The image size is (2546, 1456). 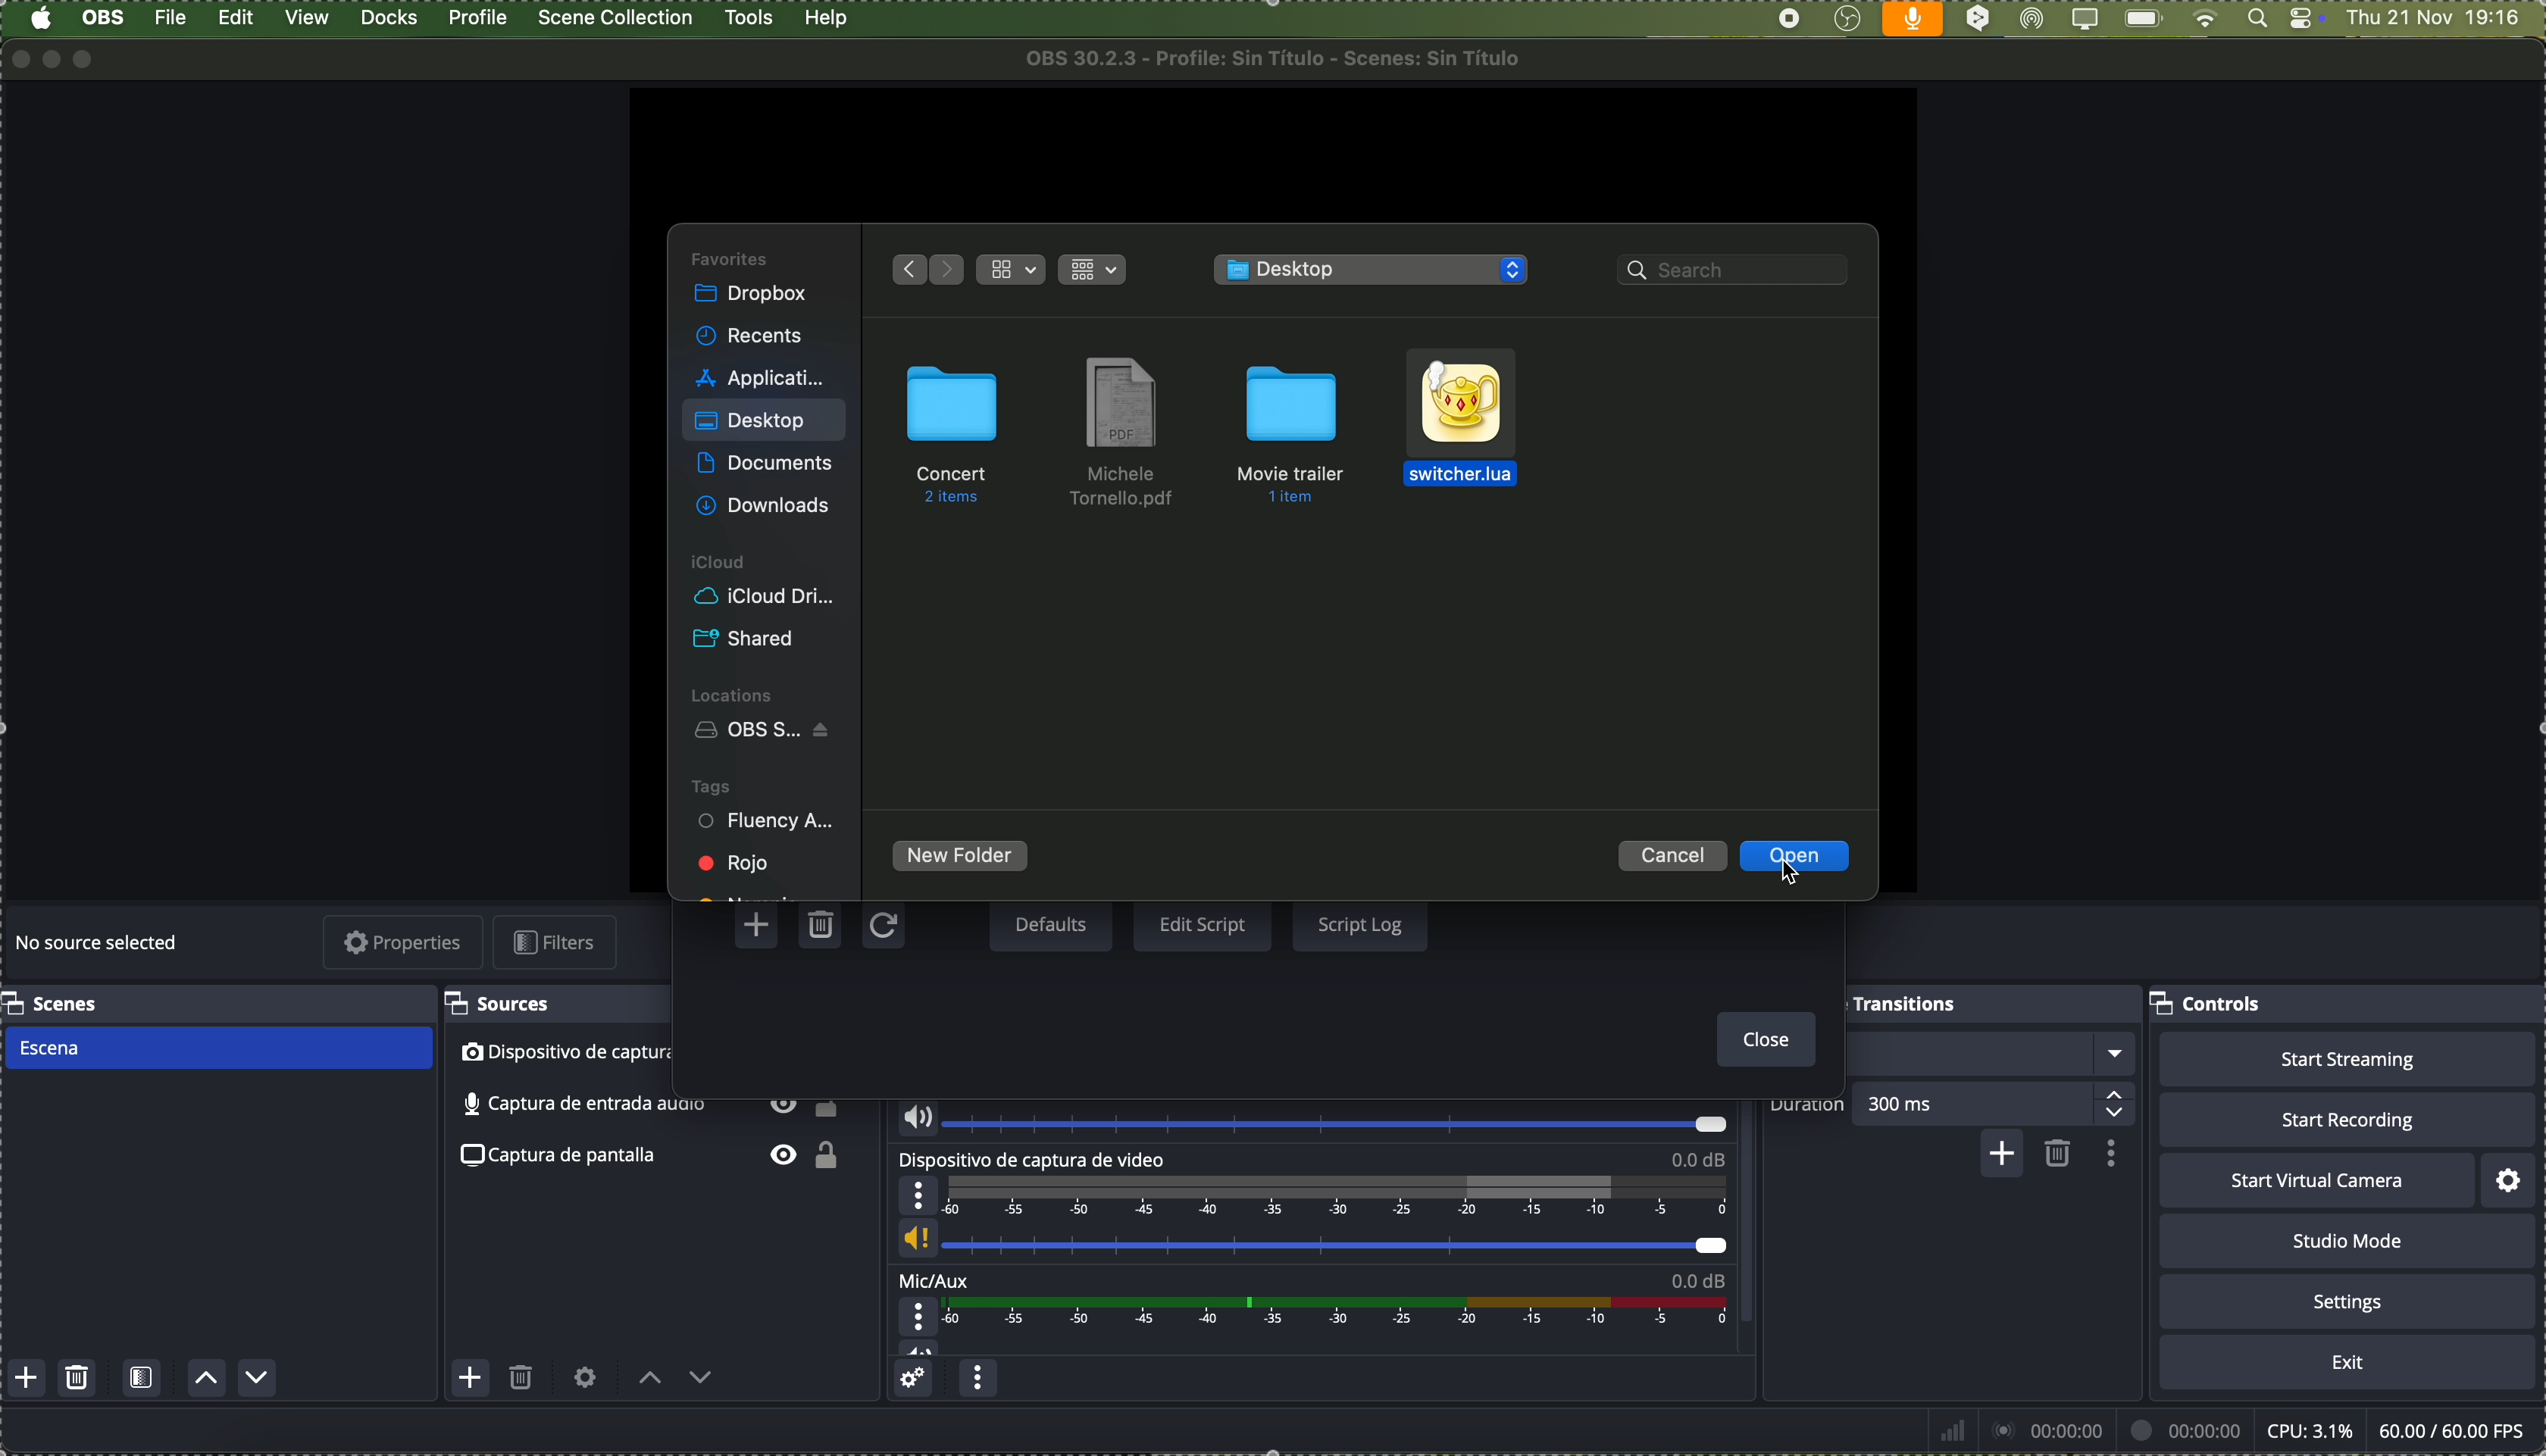 I want to click on profile, so click(x=476, y=18).